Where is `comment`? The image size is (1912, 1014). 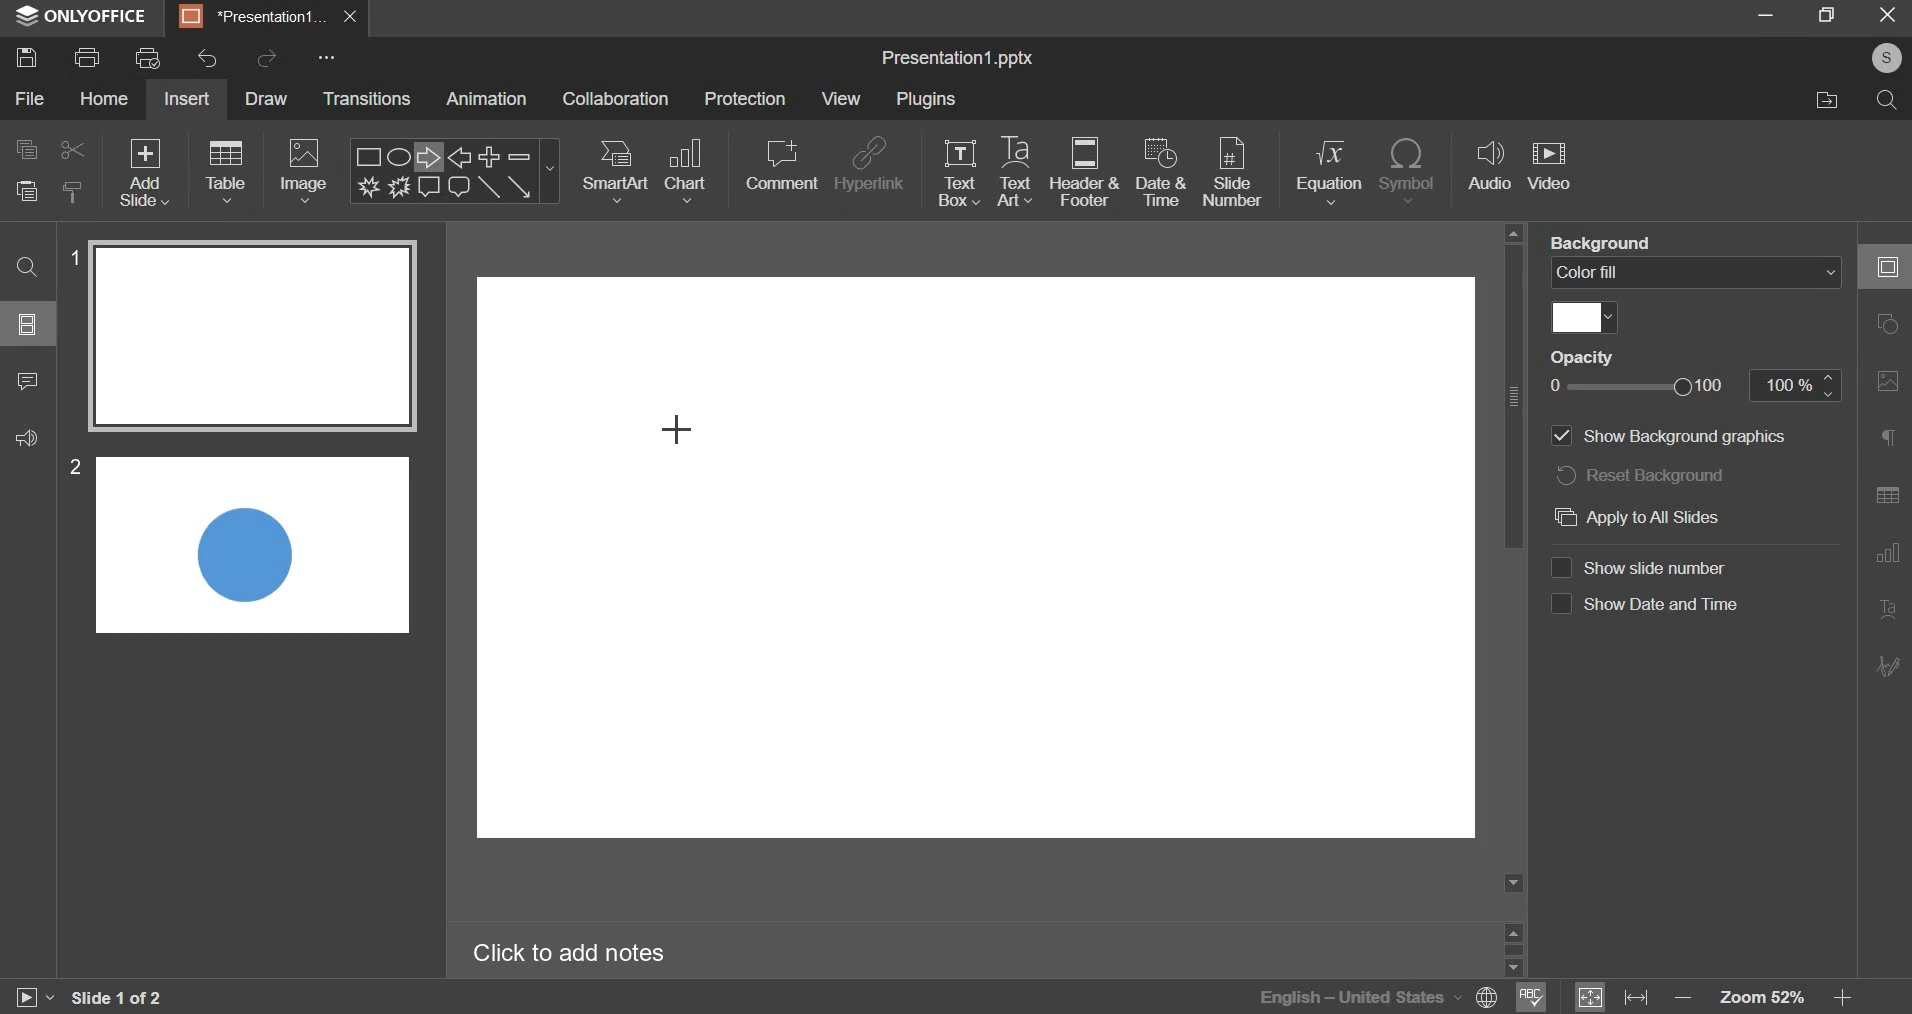 comment is located at coordinates (28, 380).